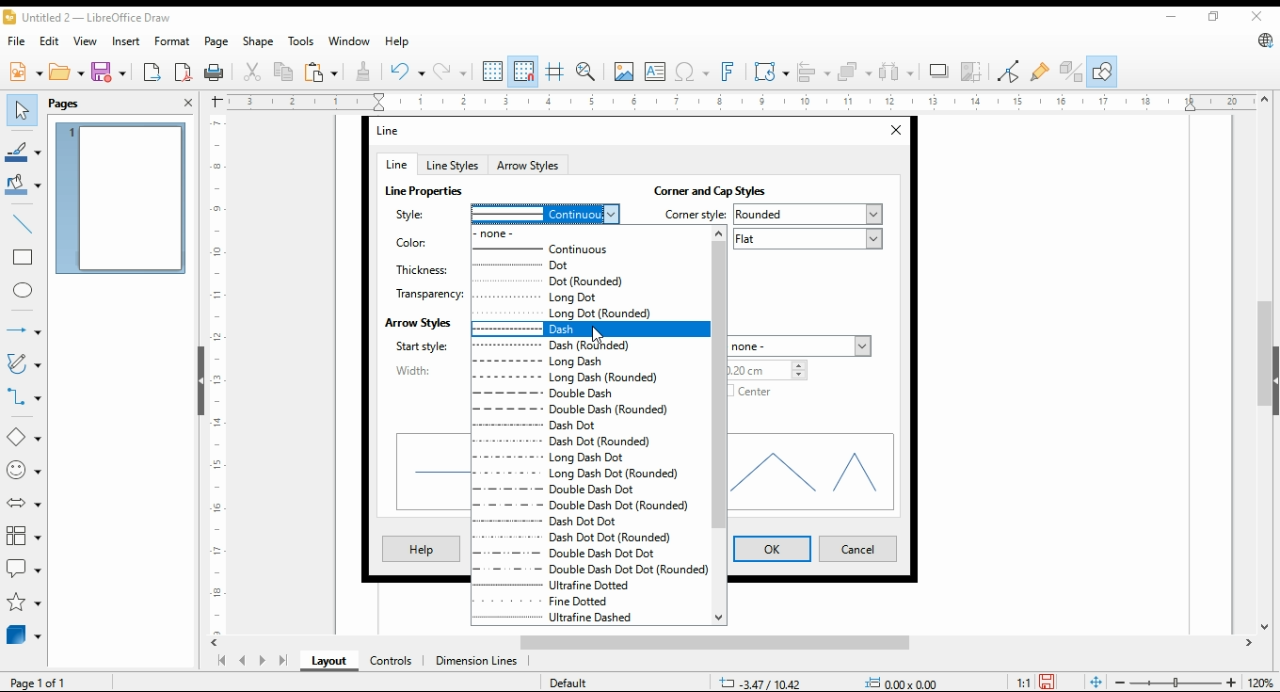 The image size is (1280, 692). What do you see at coordinates (23, 150) in the screenshot?
I see `line color` at bounding box center [23, 150].